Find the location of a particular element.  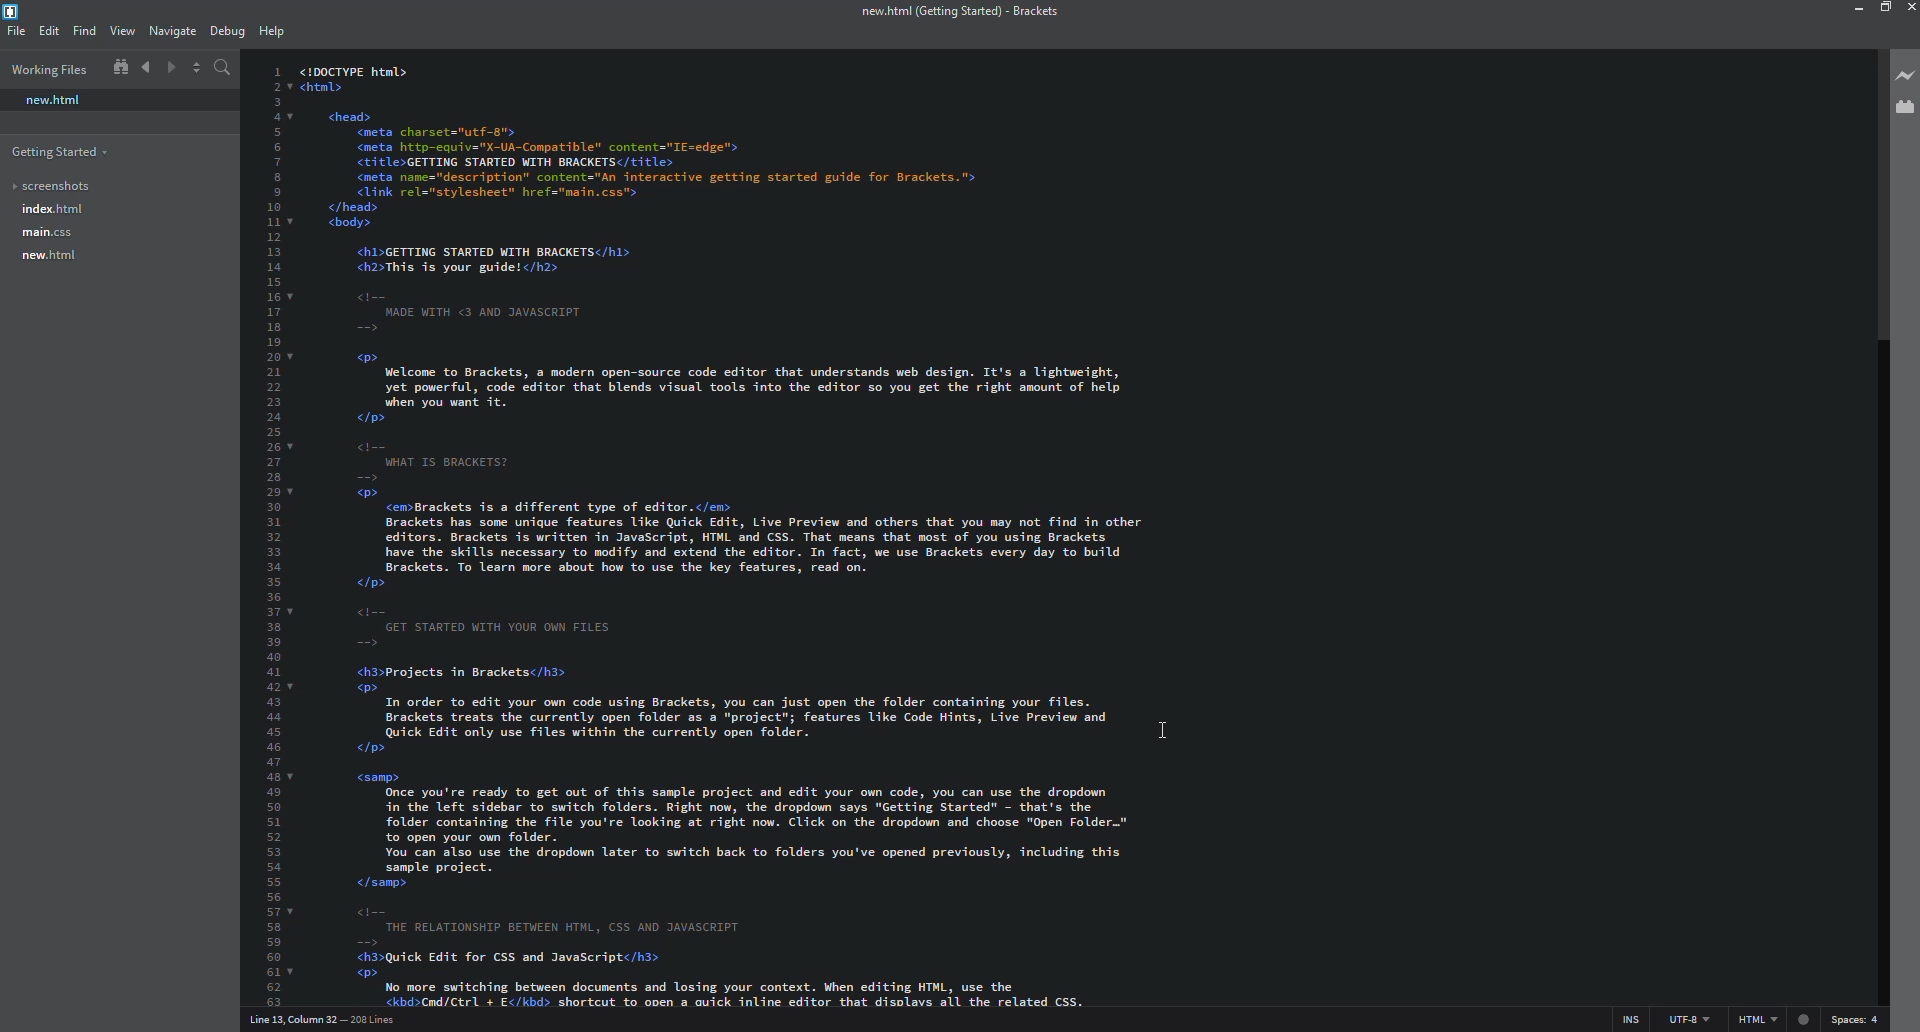

close is located at coordinates (1910, 9).